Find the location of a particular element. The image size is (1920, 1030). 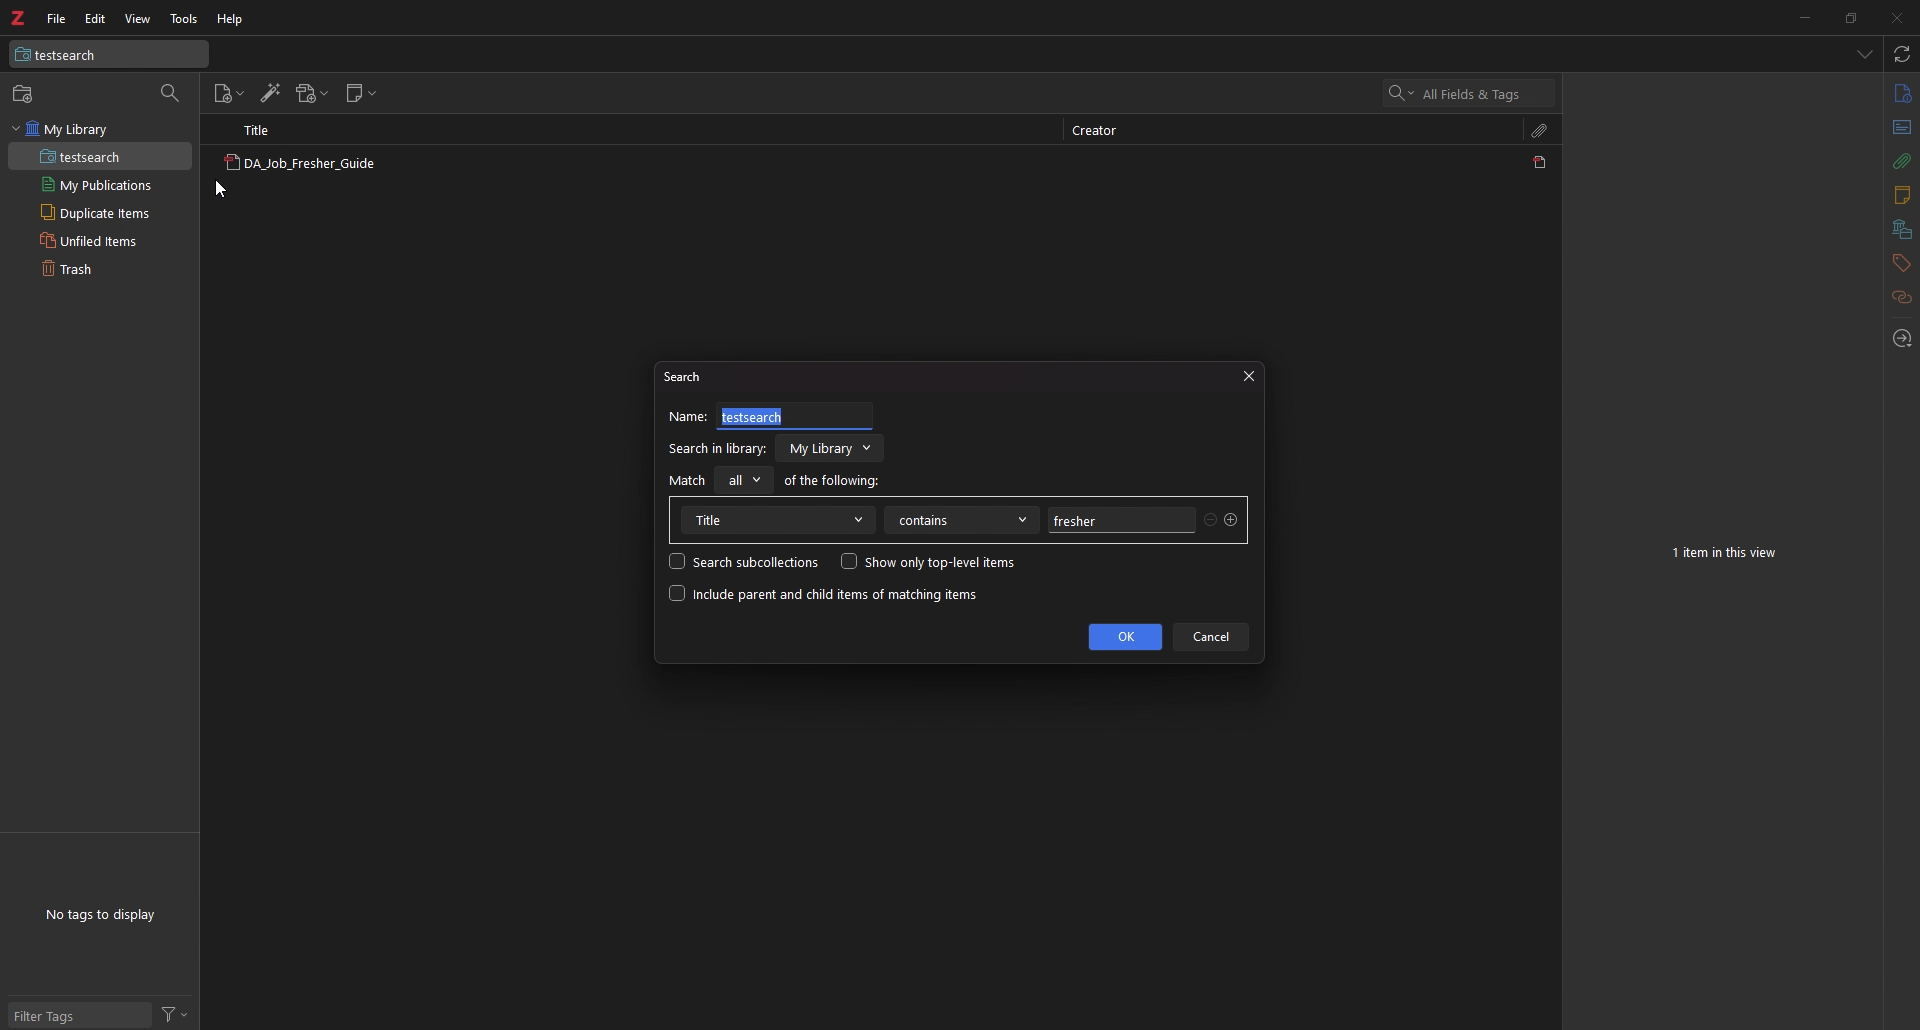

filter items is located at coordinates (172, 94).